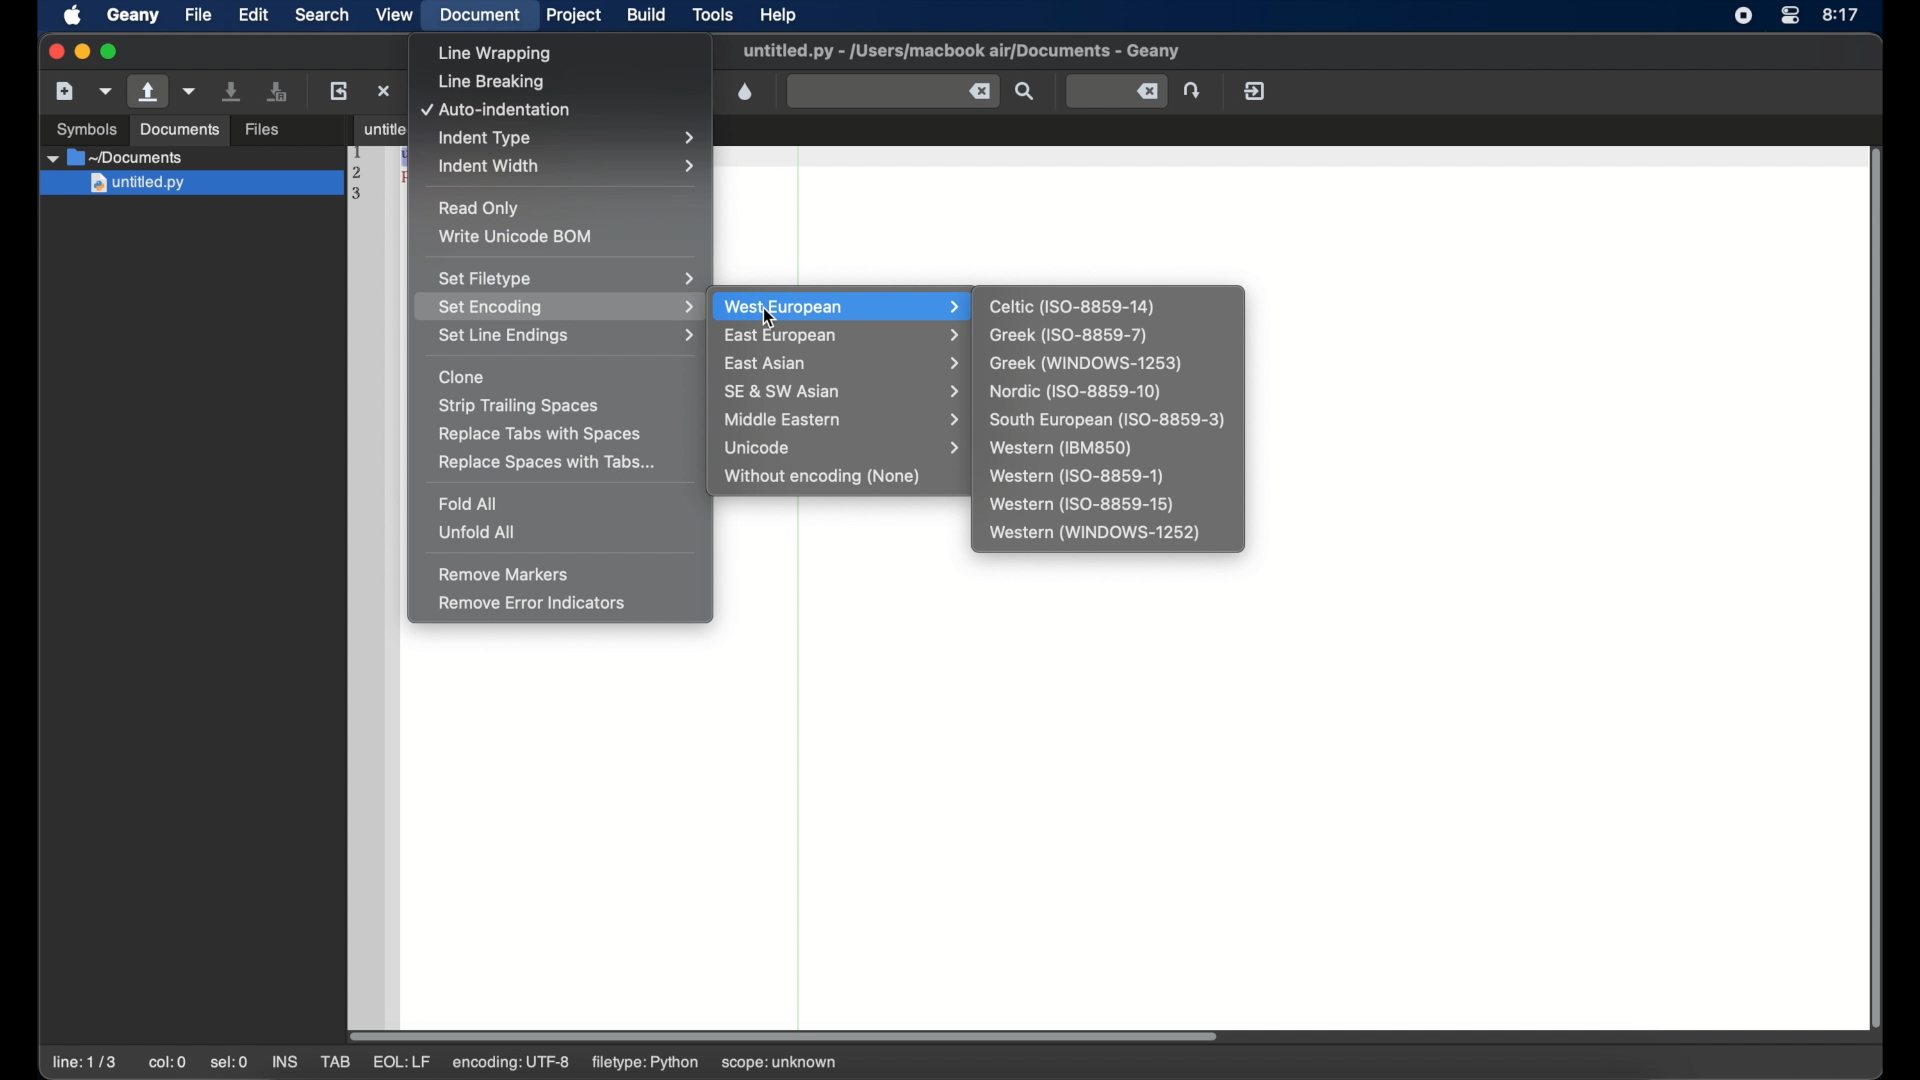  Describe the element at coordinates (893, 92) in the screenshot. I see `find the entered text in current file` at that location.